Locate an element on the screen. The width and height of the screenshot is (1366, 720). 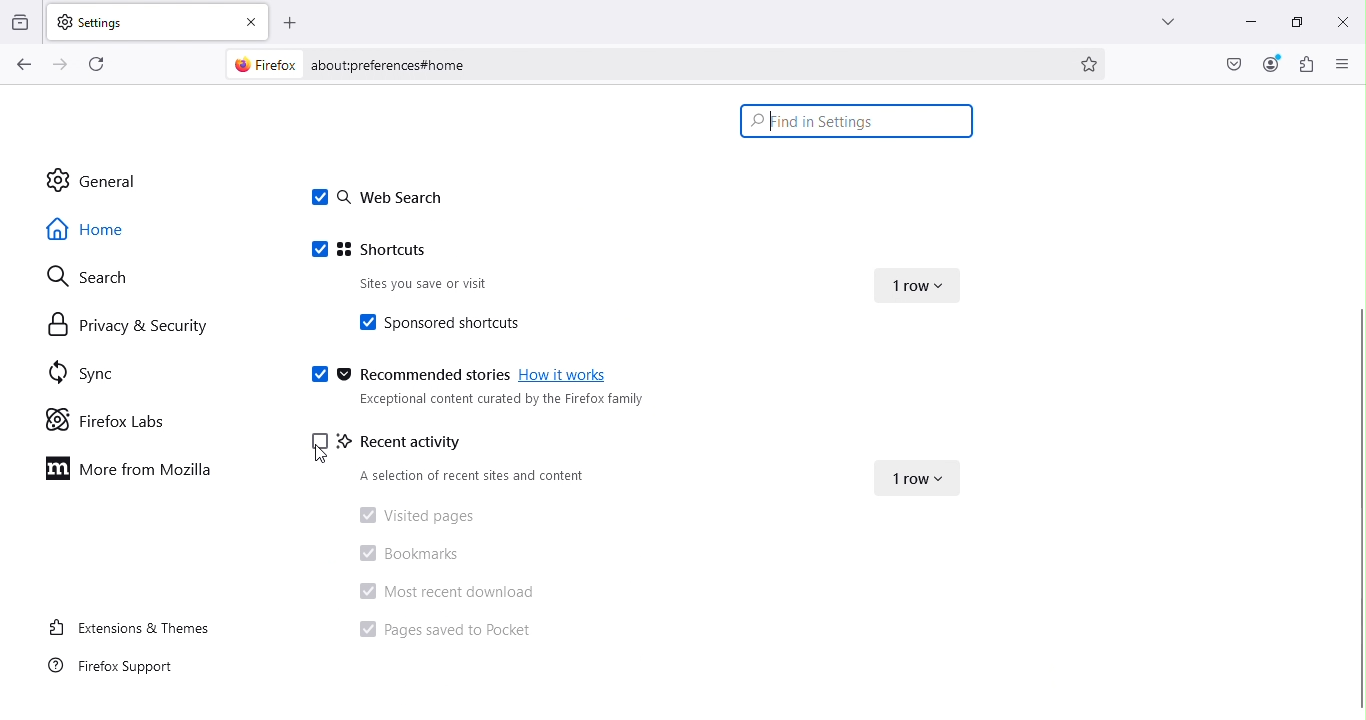
General is located at coordinates (110, 180).